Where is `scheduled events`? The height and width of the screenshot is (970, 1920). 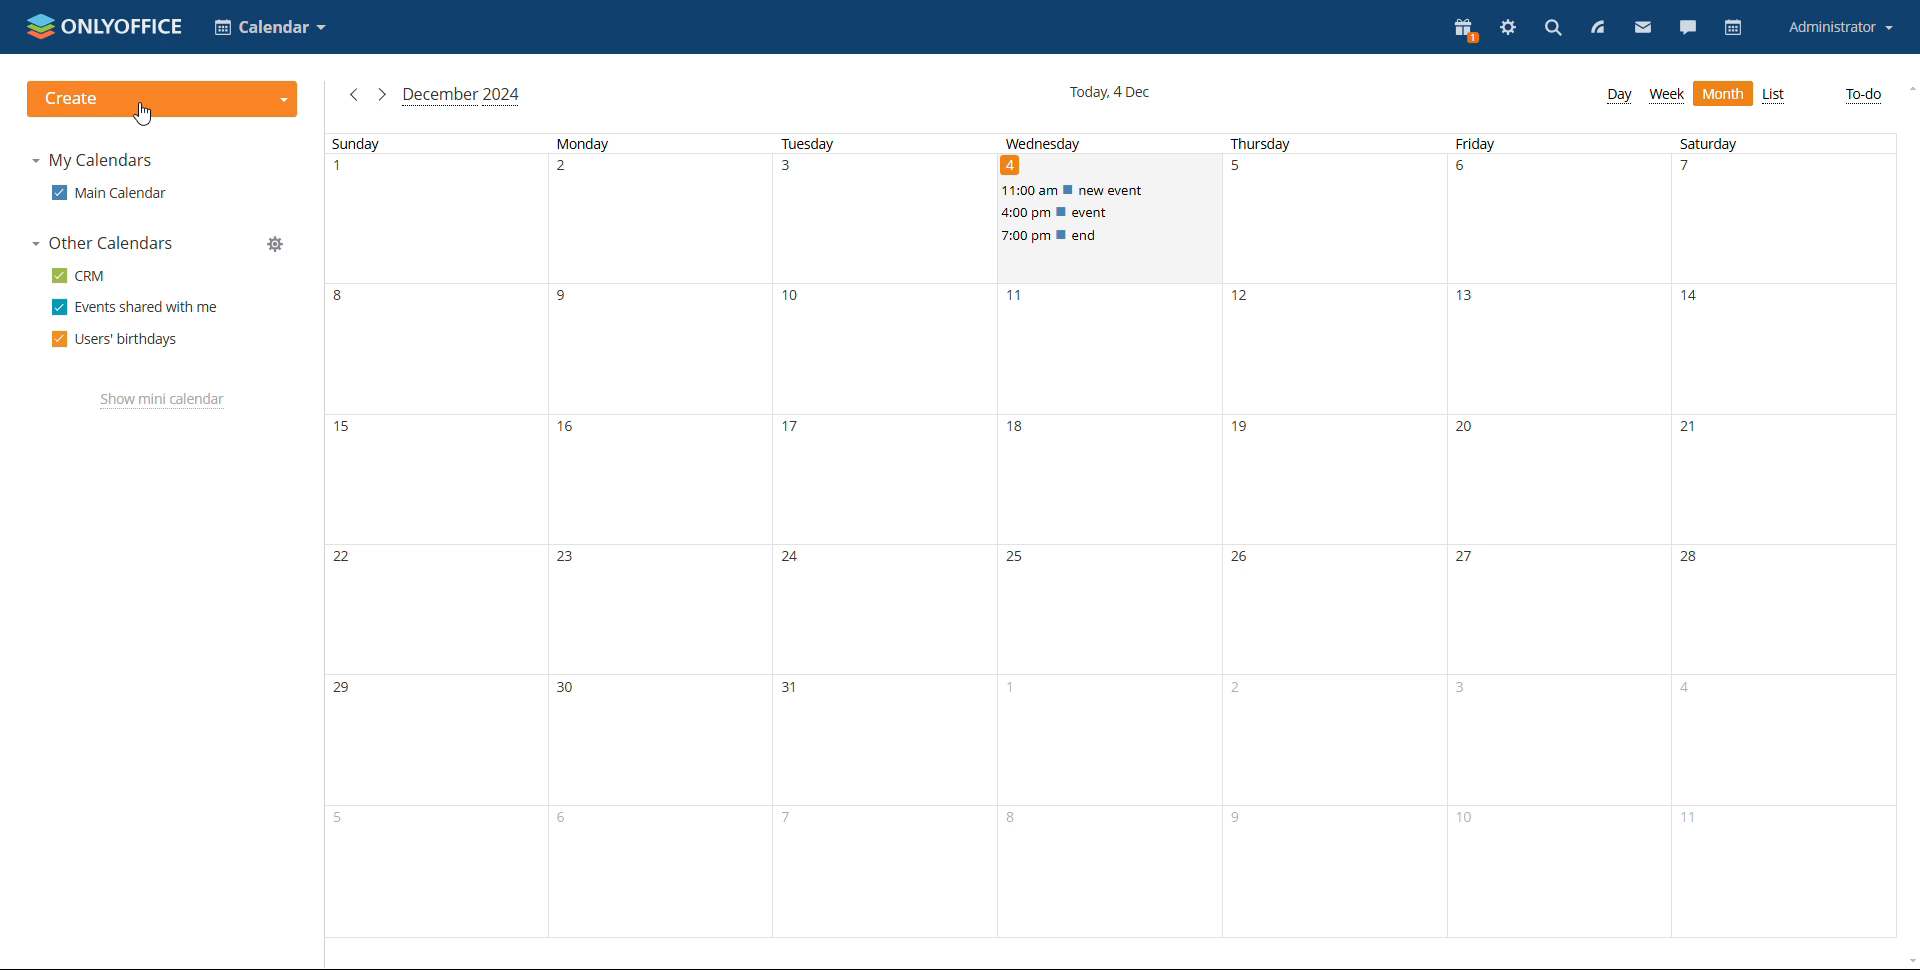
scheduled events is located at coordinates (1110, 213).